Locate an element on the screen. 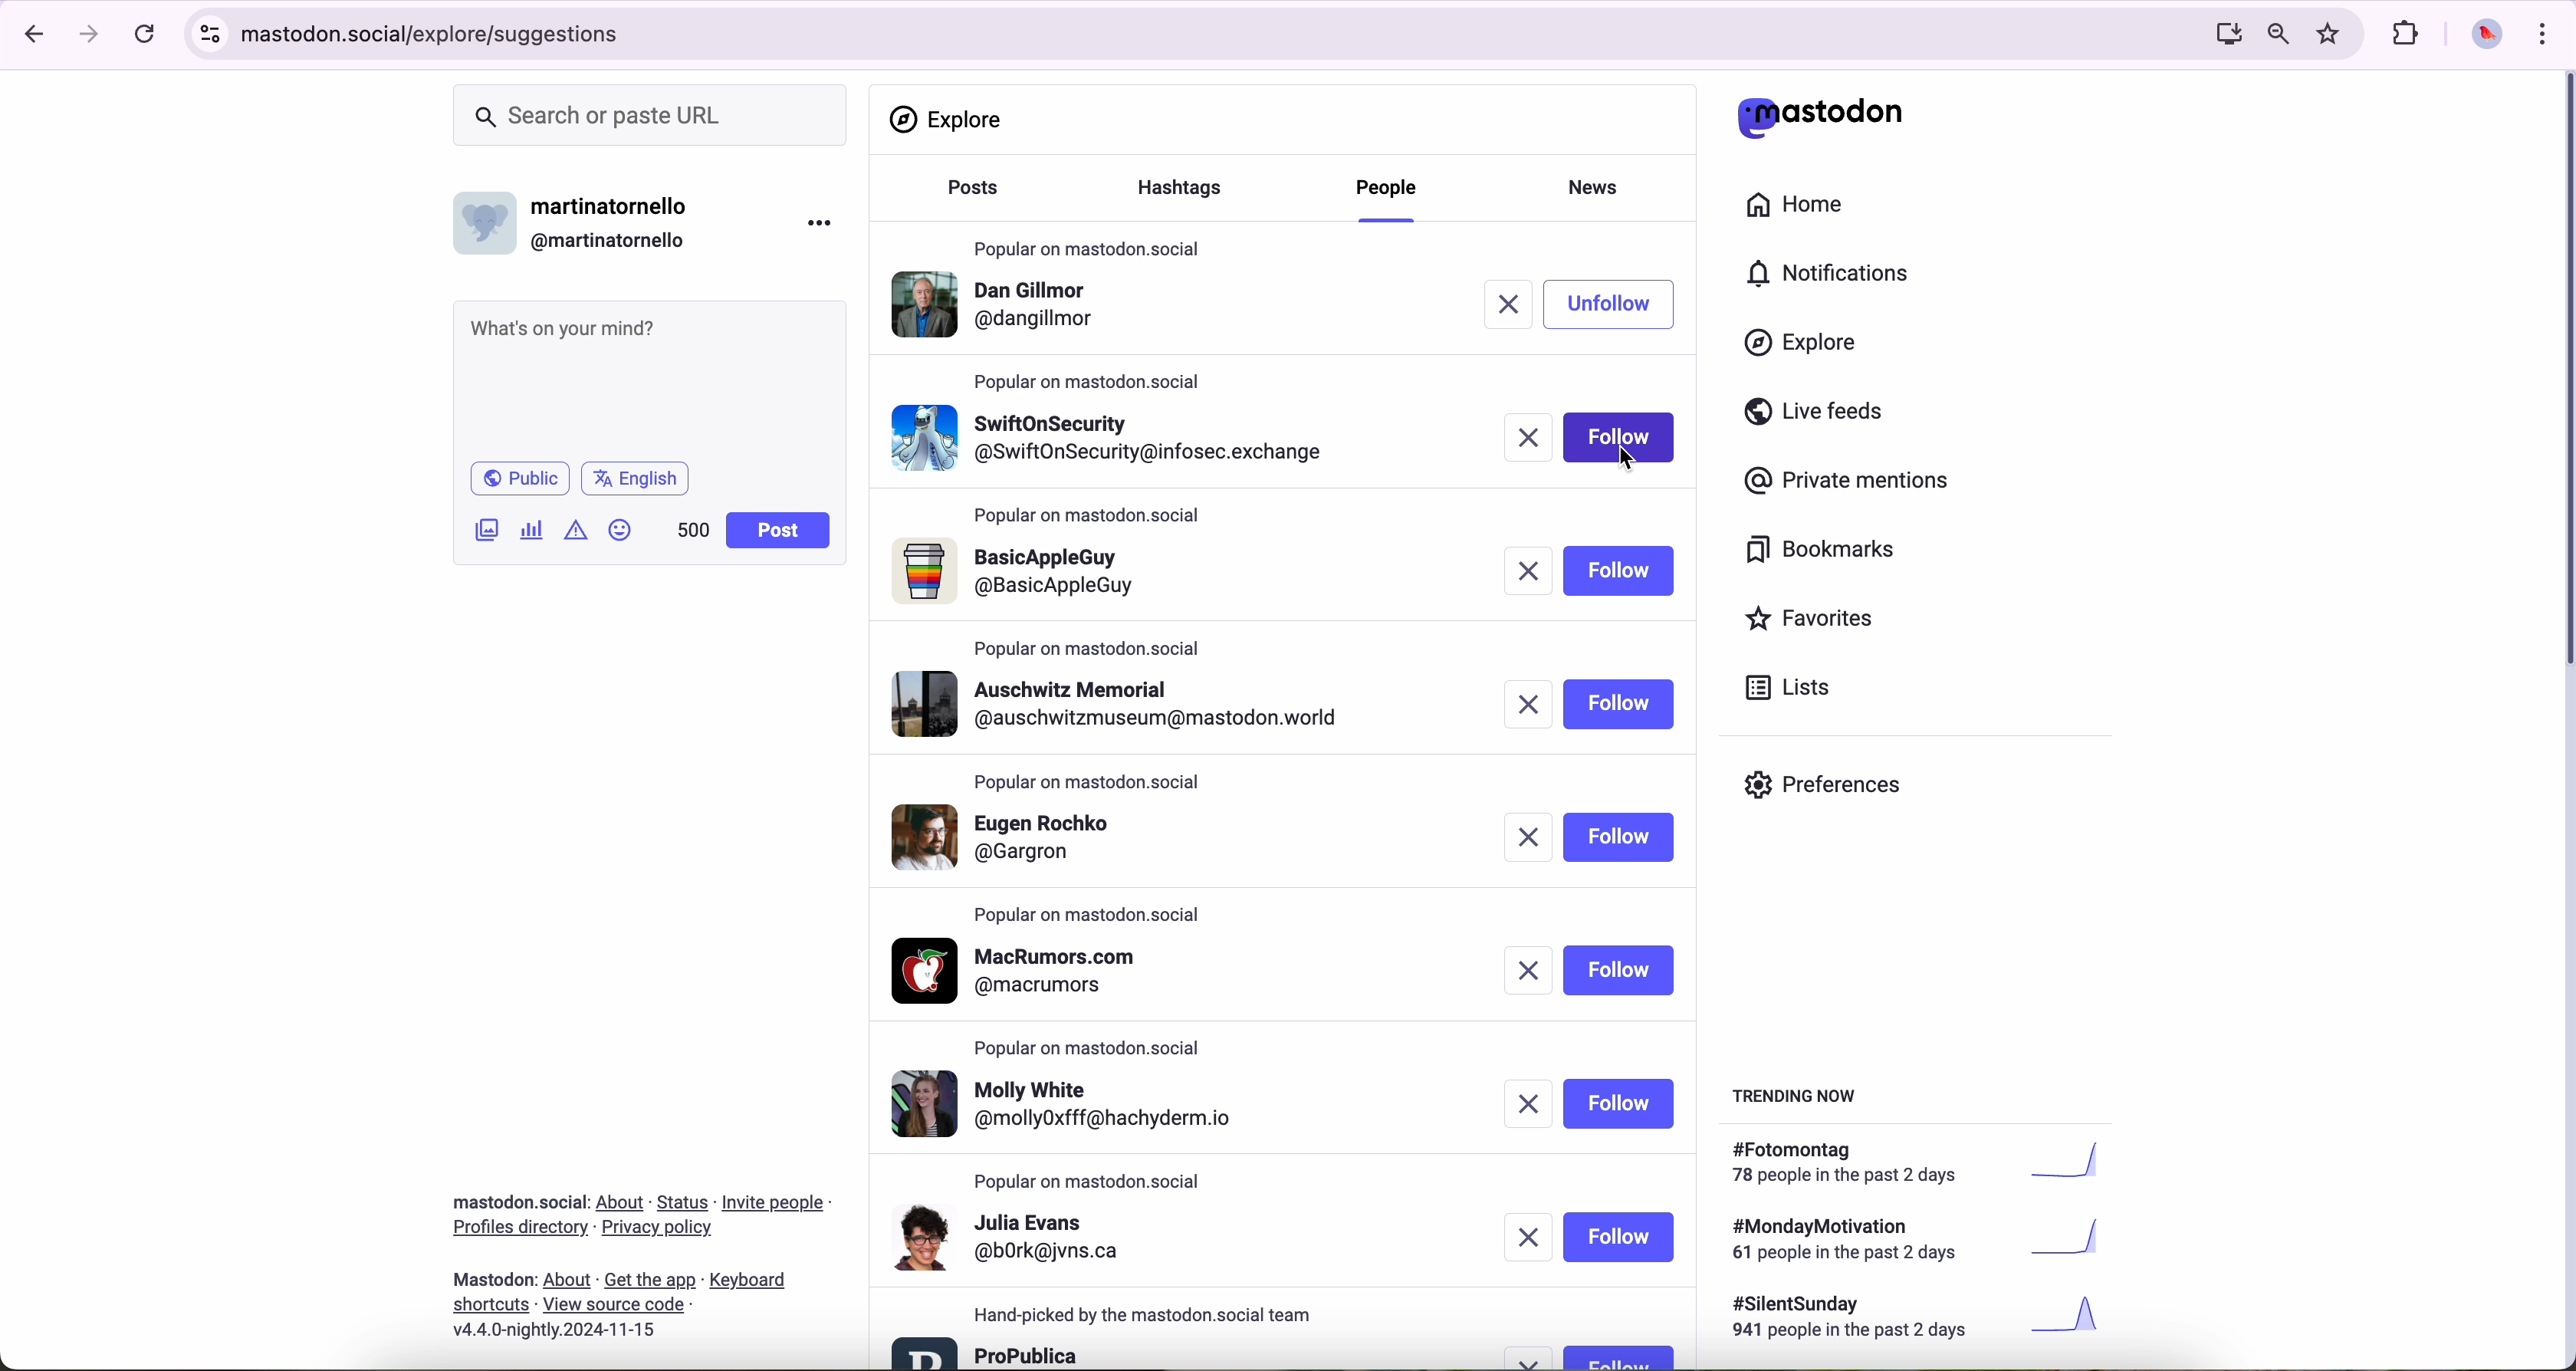 This screenshot has width=2576, height=1371. trending now is located at coordinates (1797, 1094).